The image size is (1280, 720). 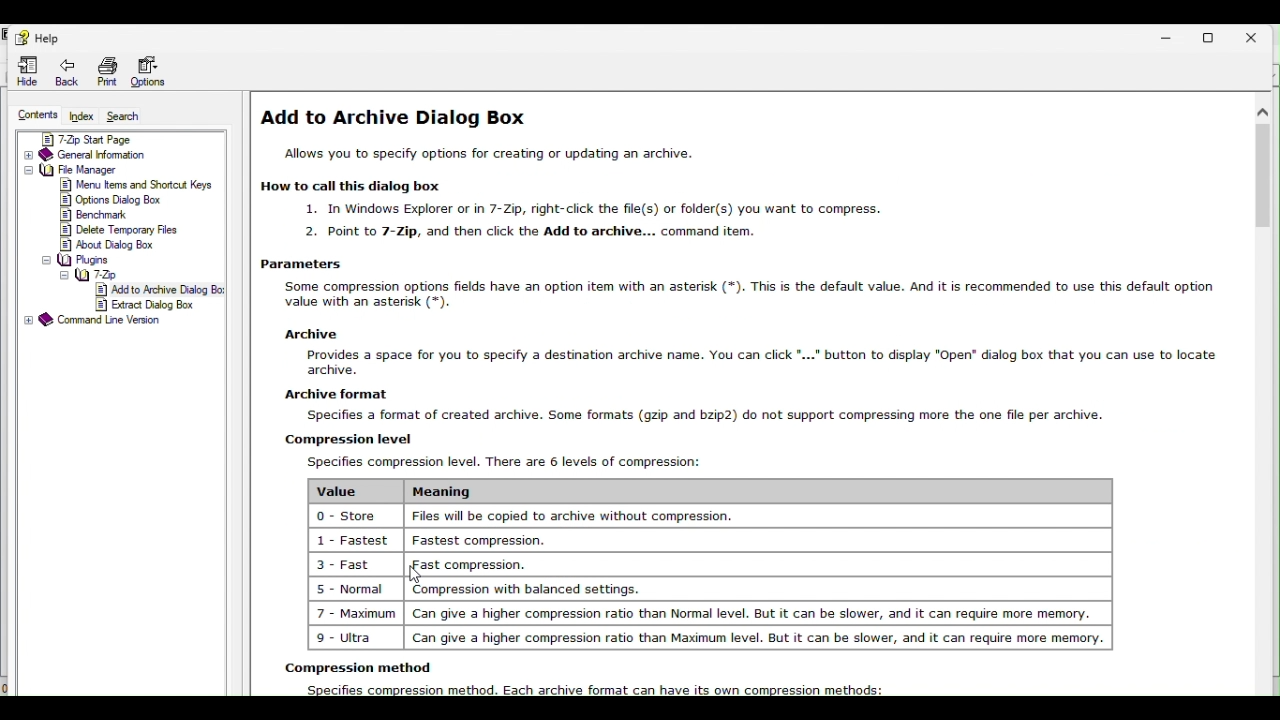 What do you see at coordinates (25, 72) in the screenshot?
I see `Hide` at bounding box center [25, 72].